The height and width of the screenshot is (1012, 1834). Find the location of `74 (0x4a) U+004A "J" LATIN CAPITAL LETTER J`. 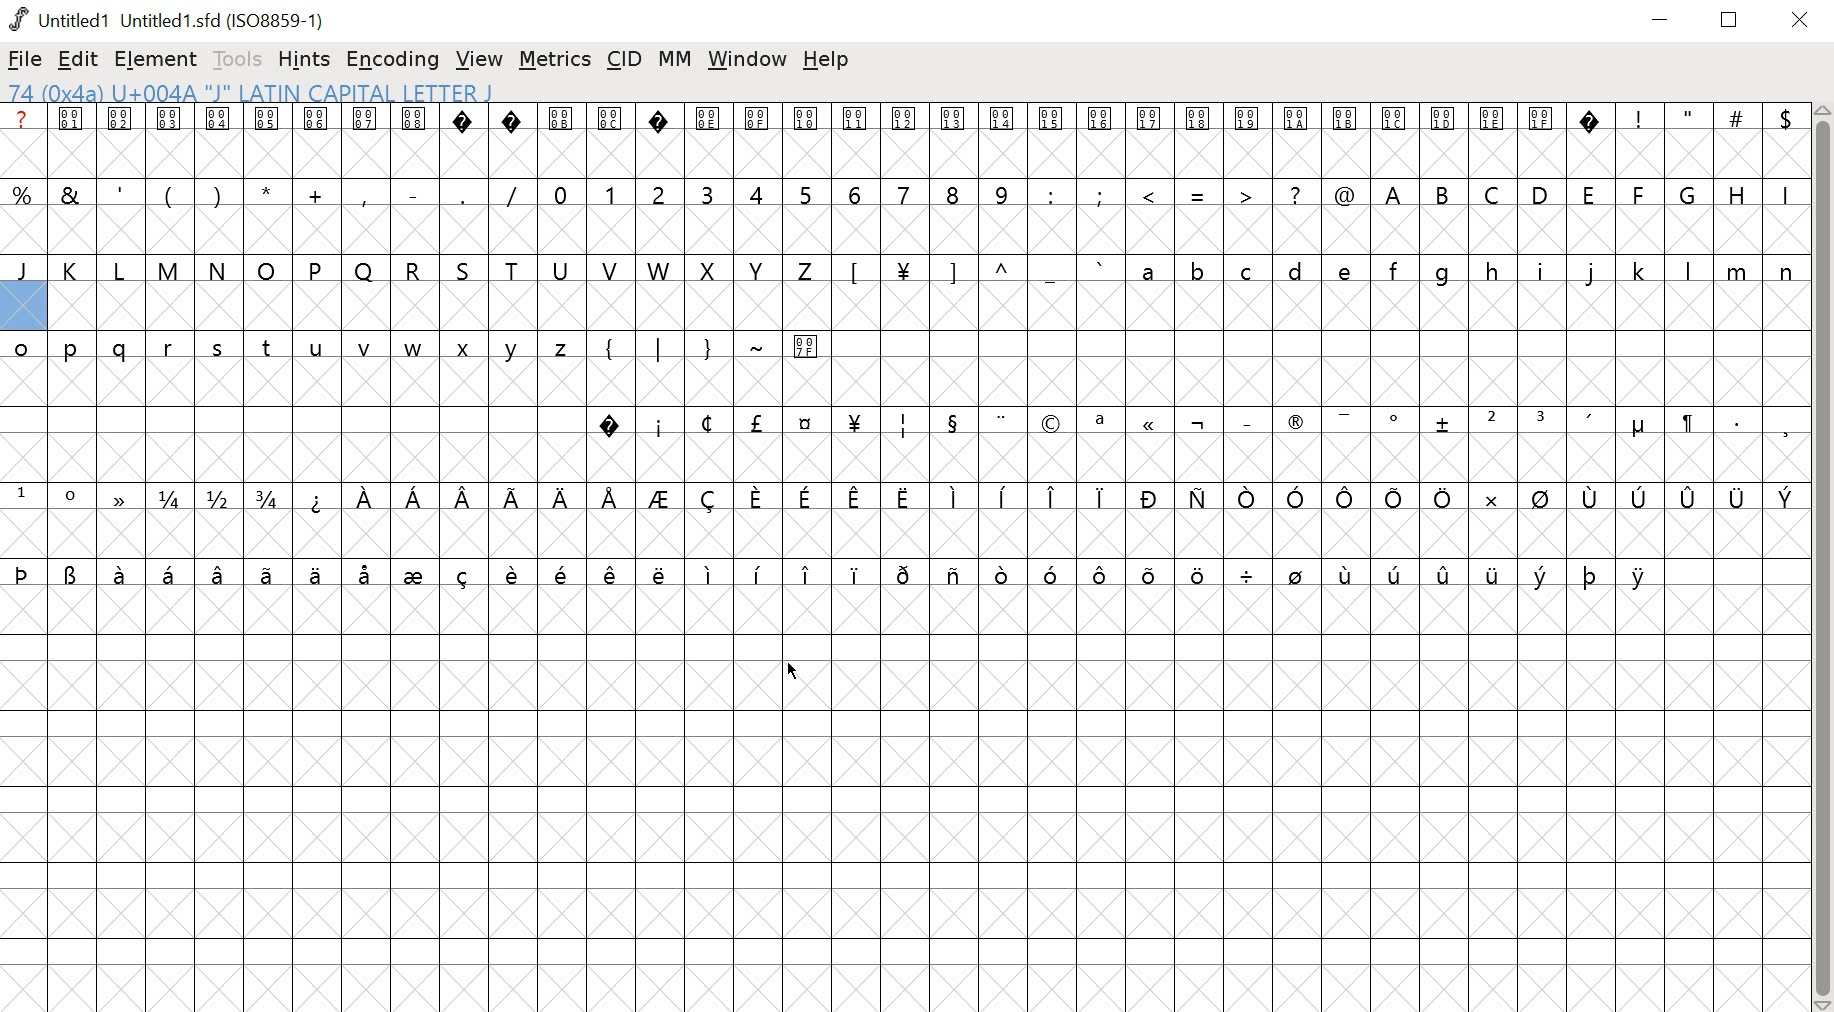

74 (0x4a) U+004A "J" LATIN CAPITAL LETTER J is located at coordinates (378, 92).